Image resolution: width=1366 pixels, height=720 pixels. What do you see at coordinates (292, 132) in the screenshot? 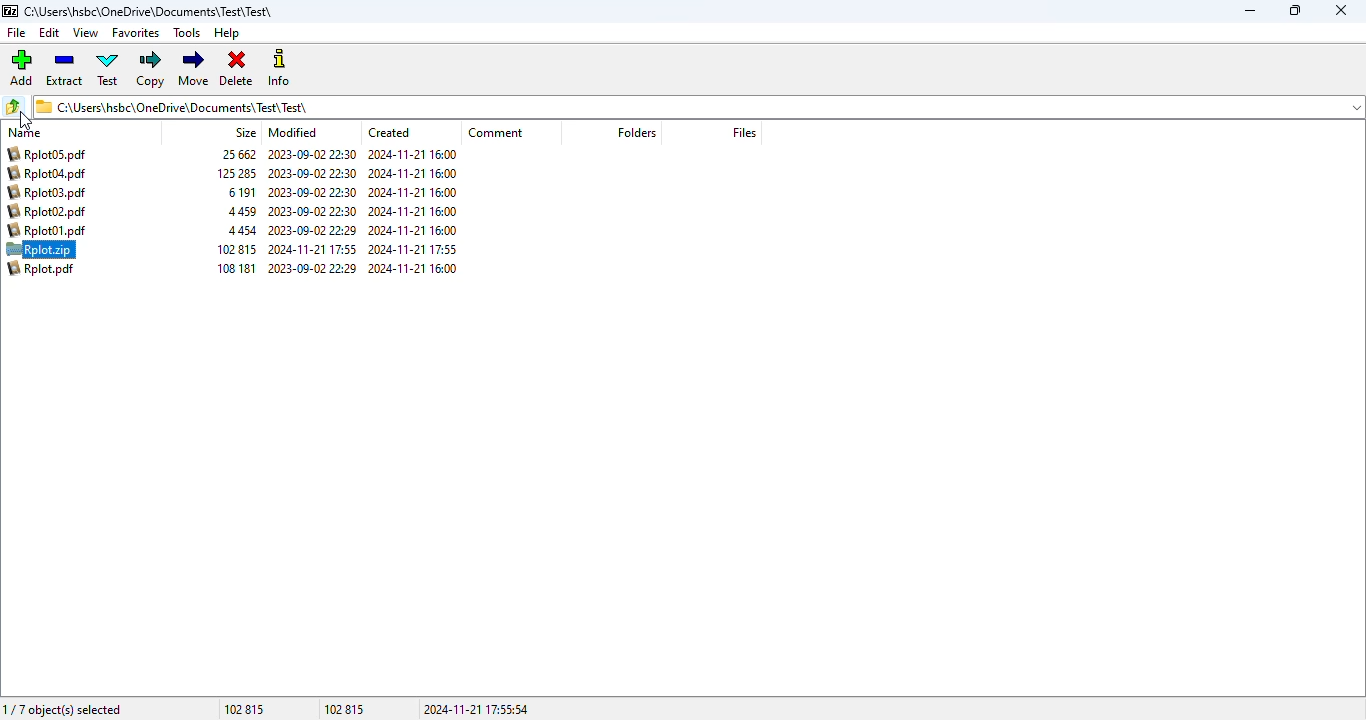
I see `modified` at bounding box center [292, 132].